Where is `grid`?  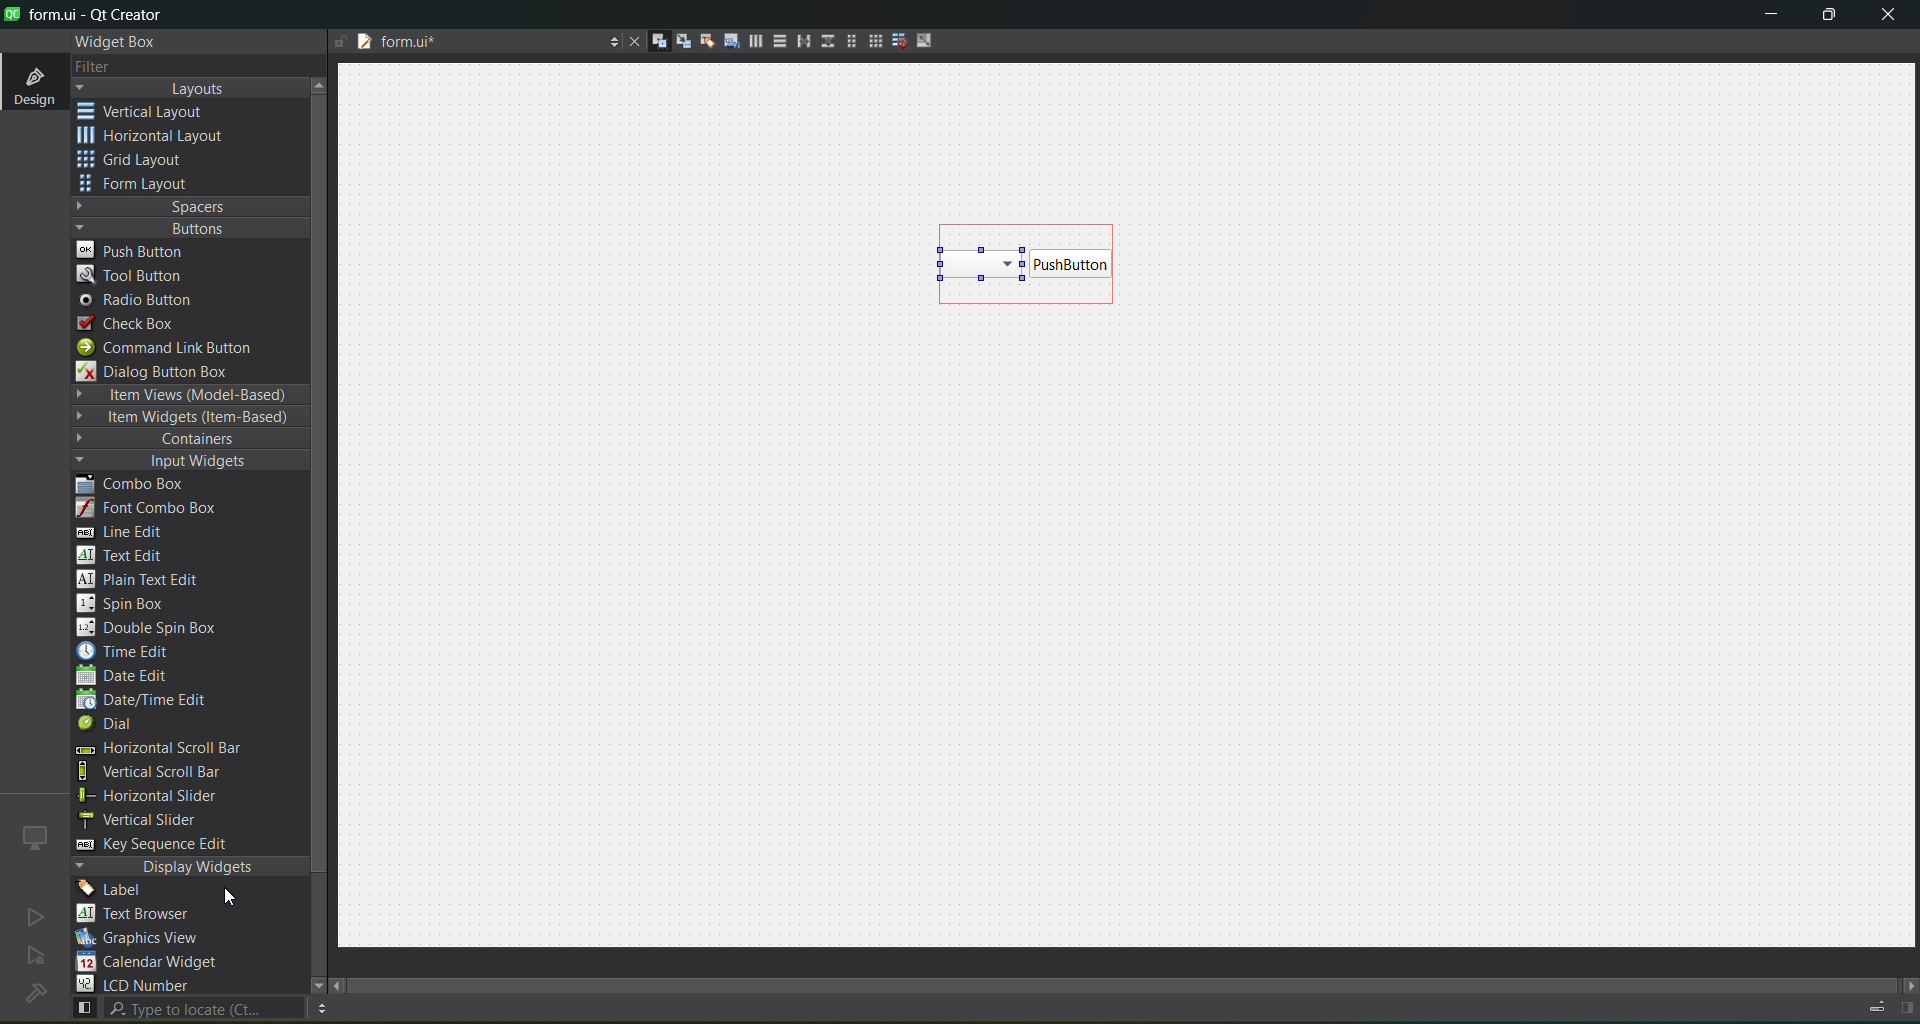 grid is located at coordinates (143, 162).